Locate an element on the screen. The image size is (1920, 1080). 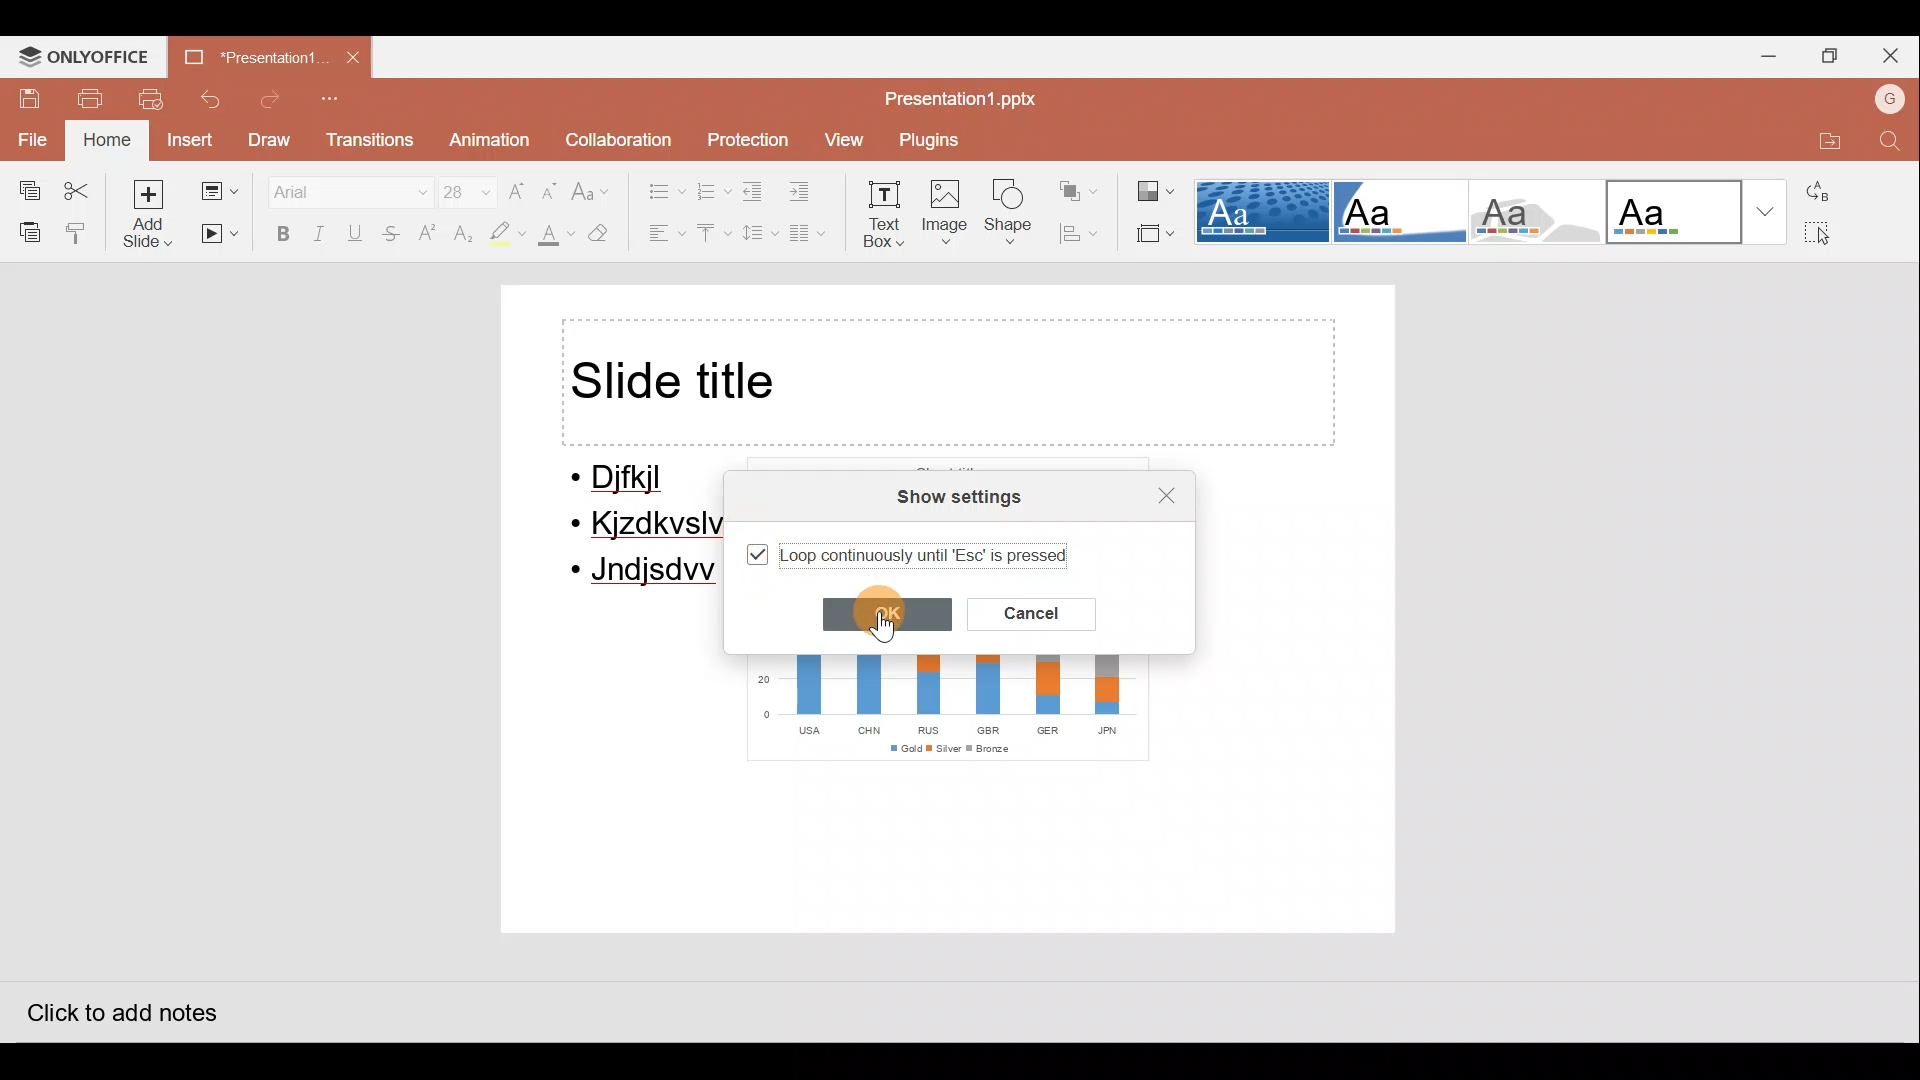
Title is located at coordinates (948, 382).